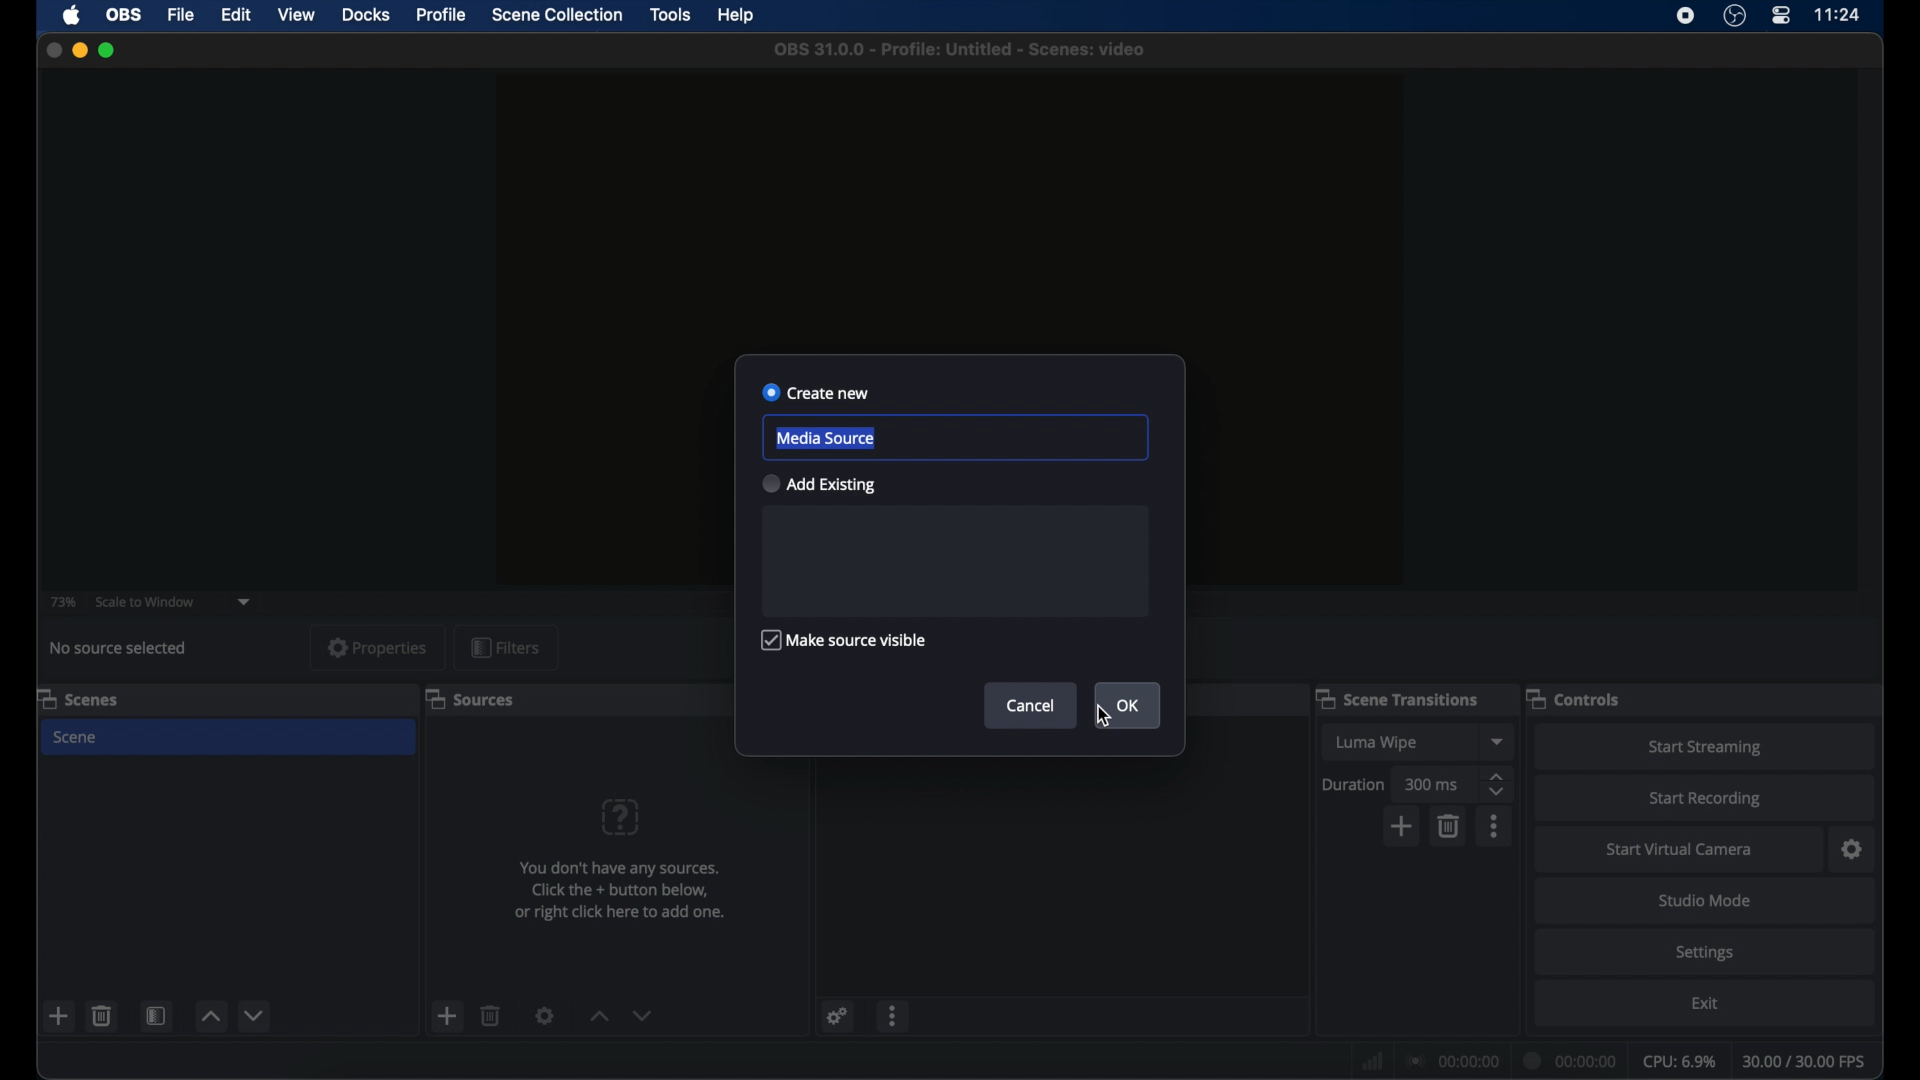 This screenshot has width=1920, height=1080. What do you see at coordinates (1432, 784) in the screenshot?
I see `300 ms` at bounding box center [1432, 784].